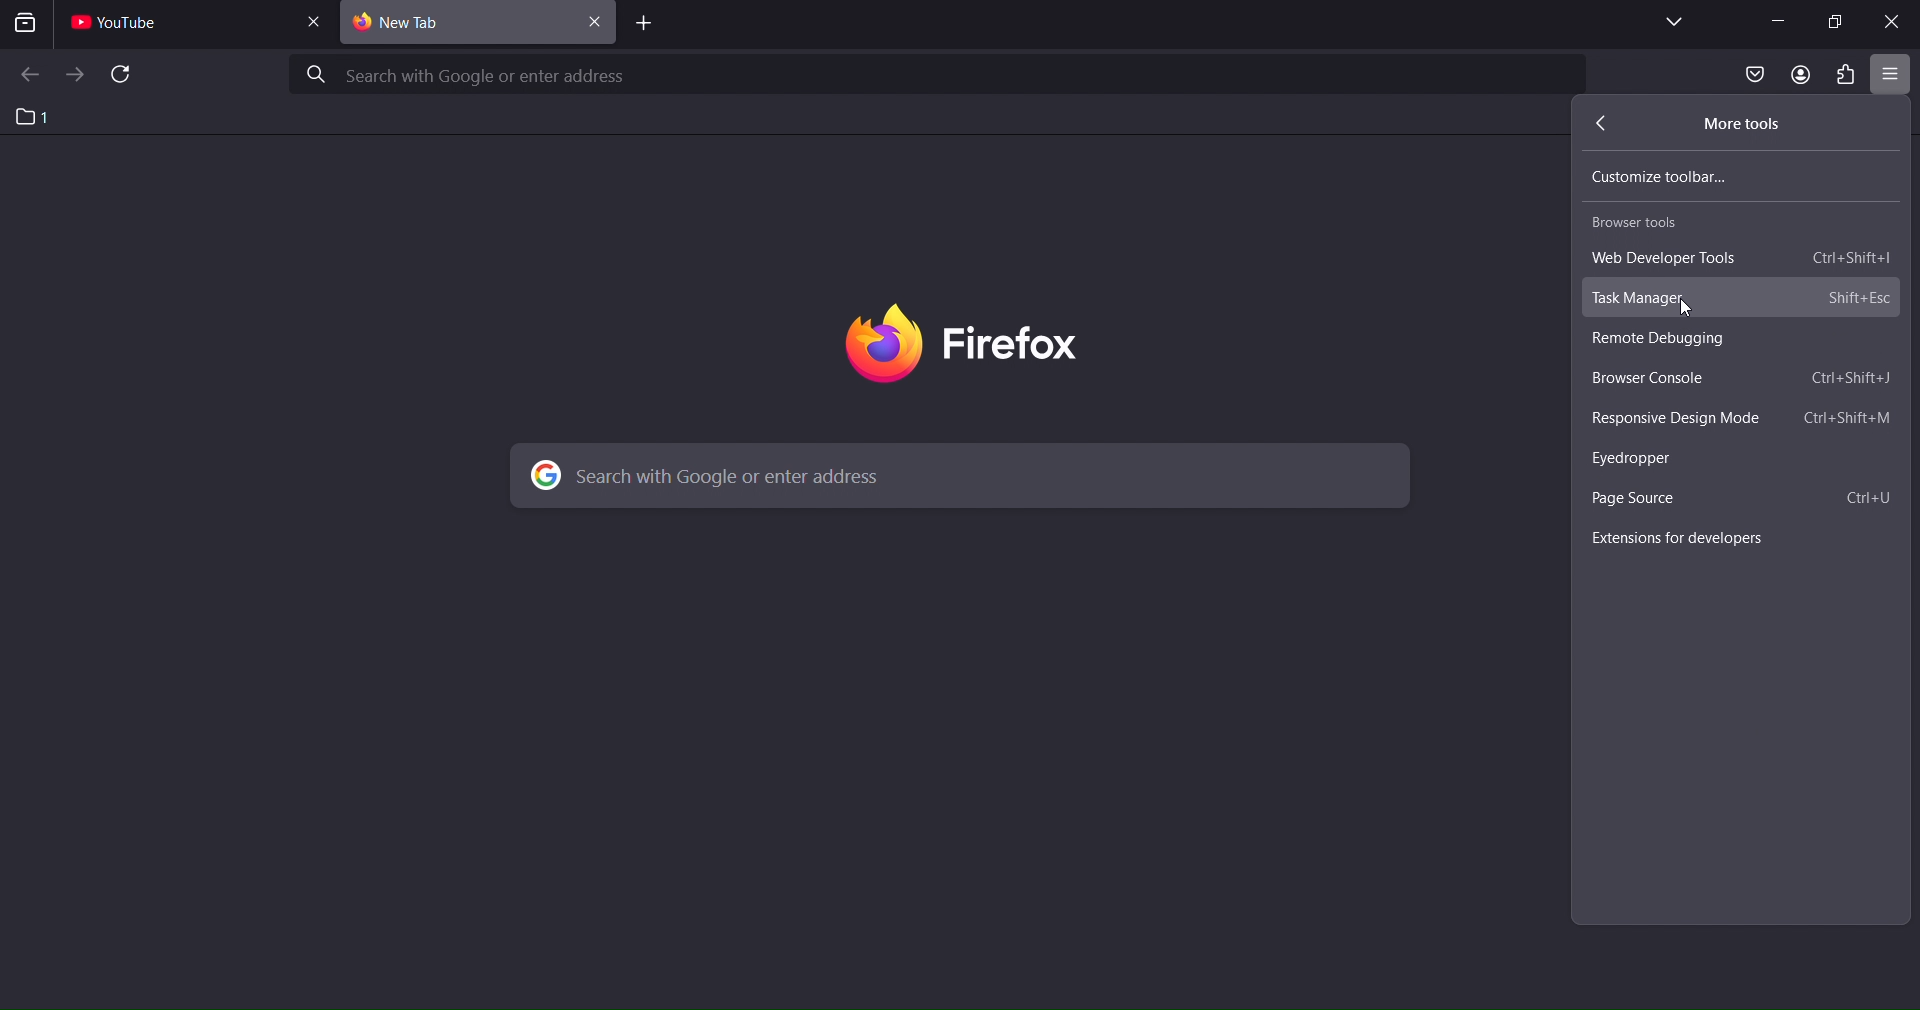 The image size is (1920, 1010). I want to click on youtube, so click(125, 26).